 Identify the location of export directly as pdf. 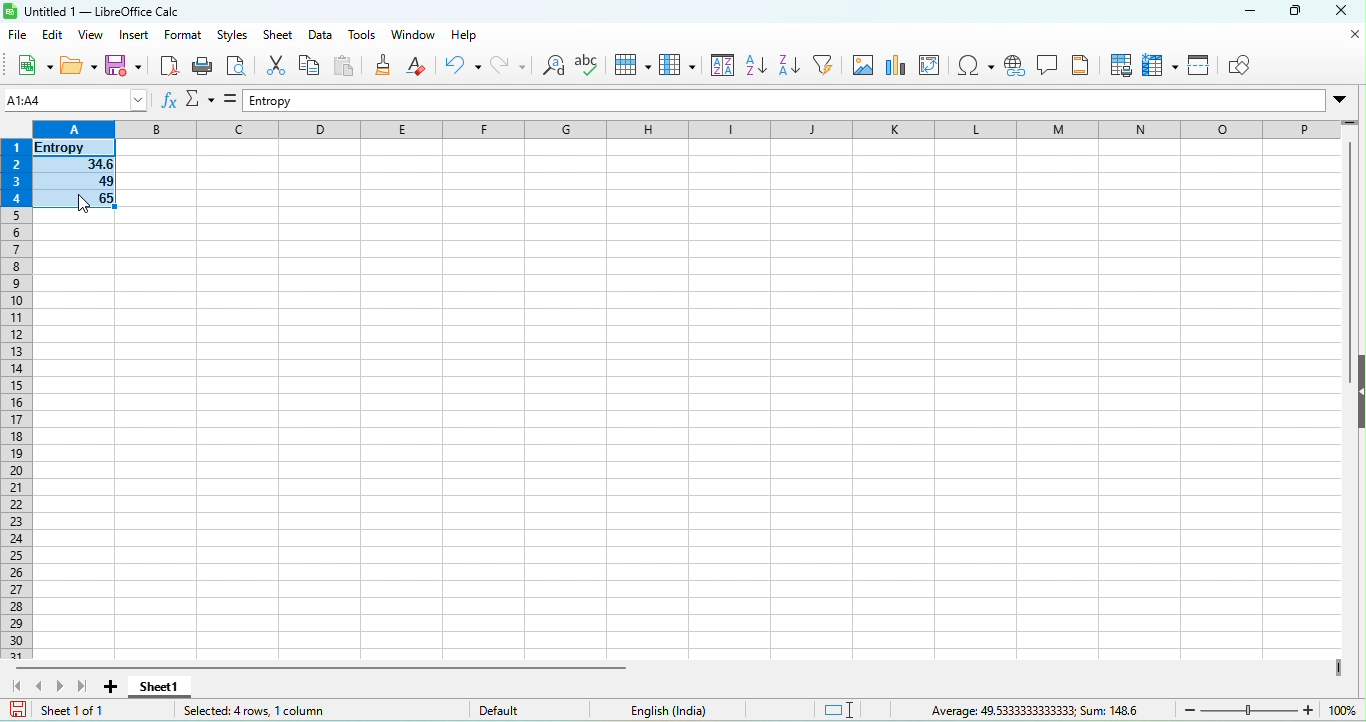
(172, 65).